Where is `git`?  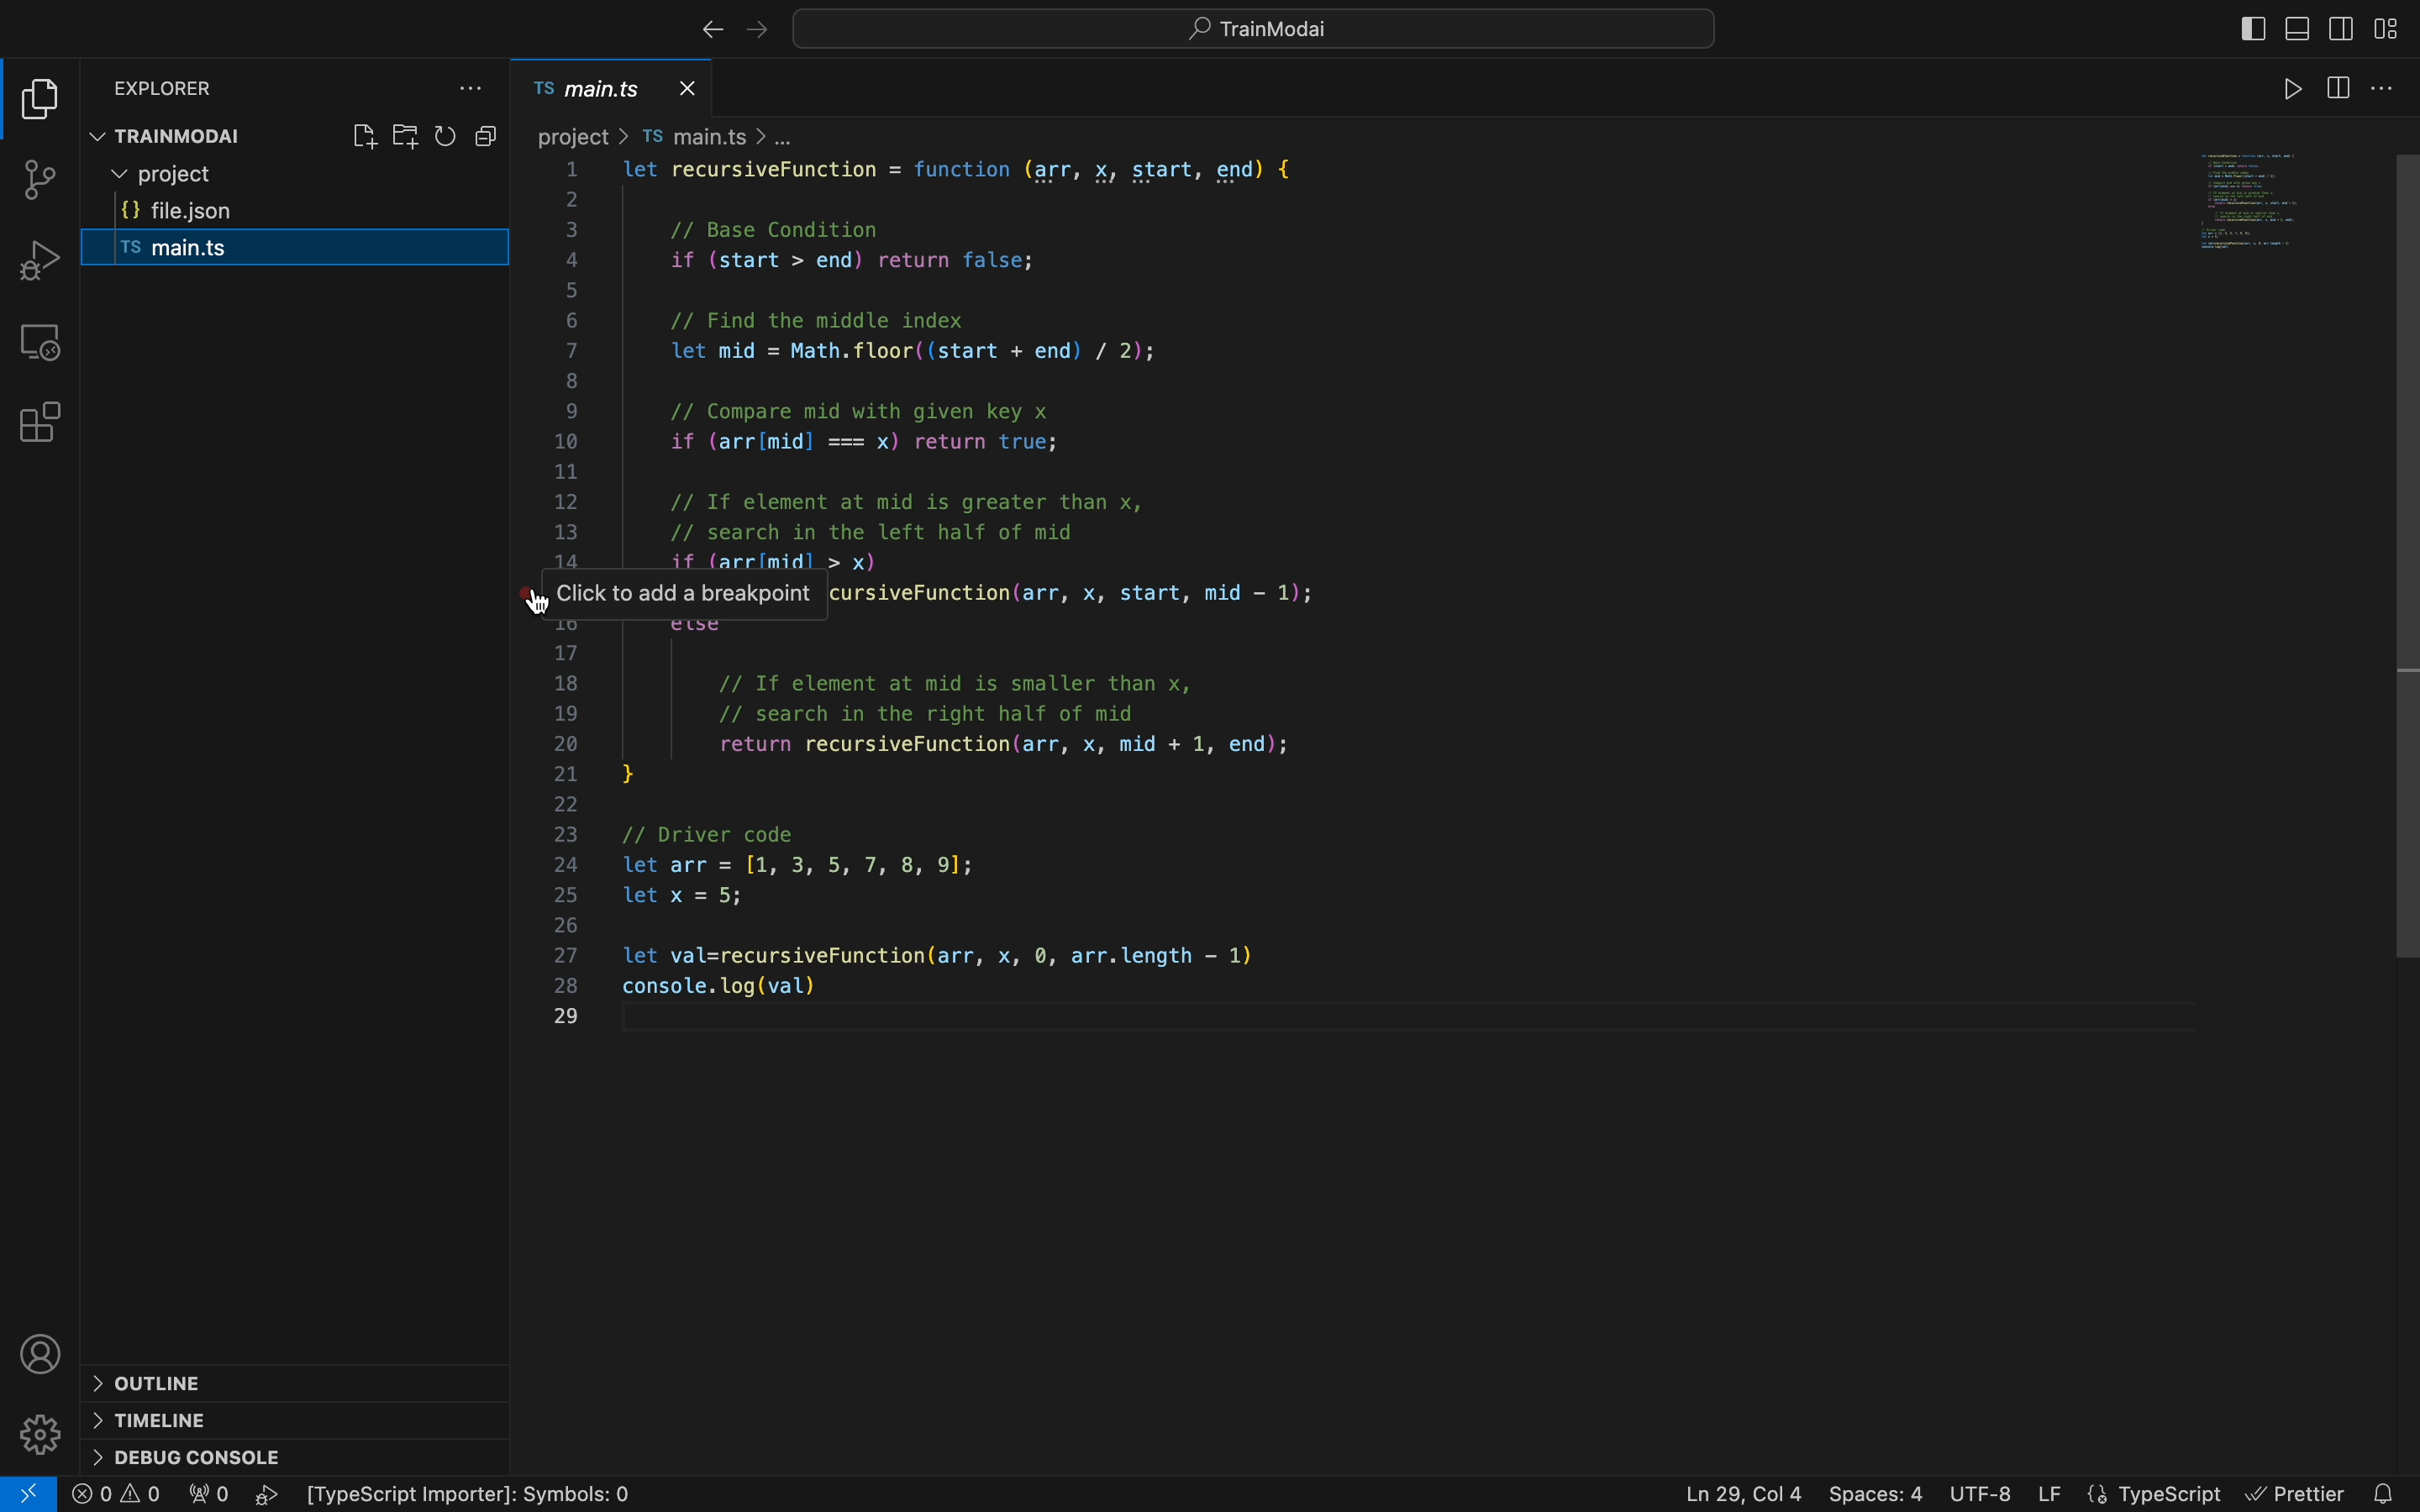
git is located at coordinates (40, 183).